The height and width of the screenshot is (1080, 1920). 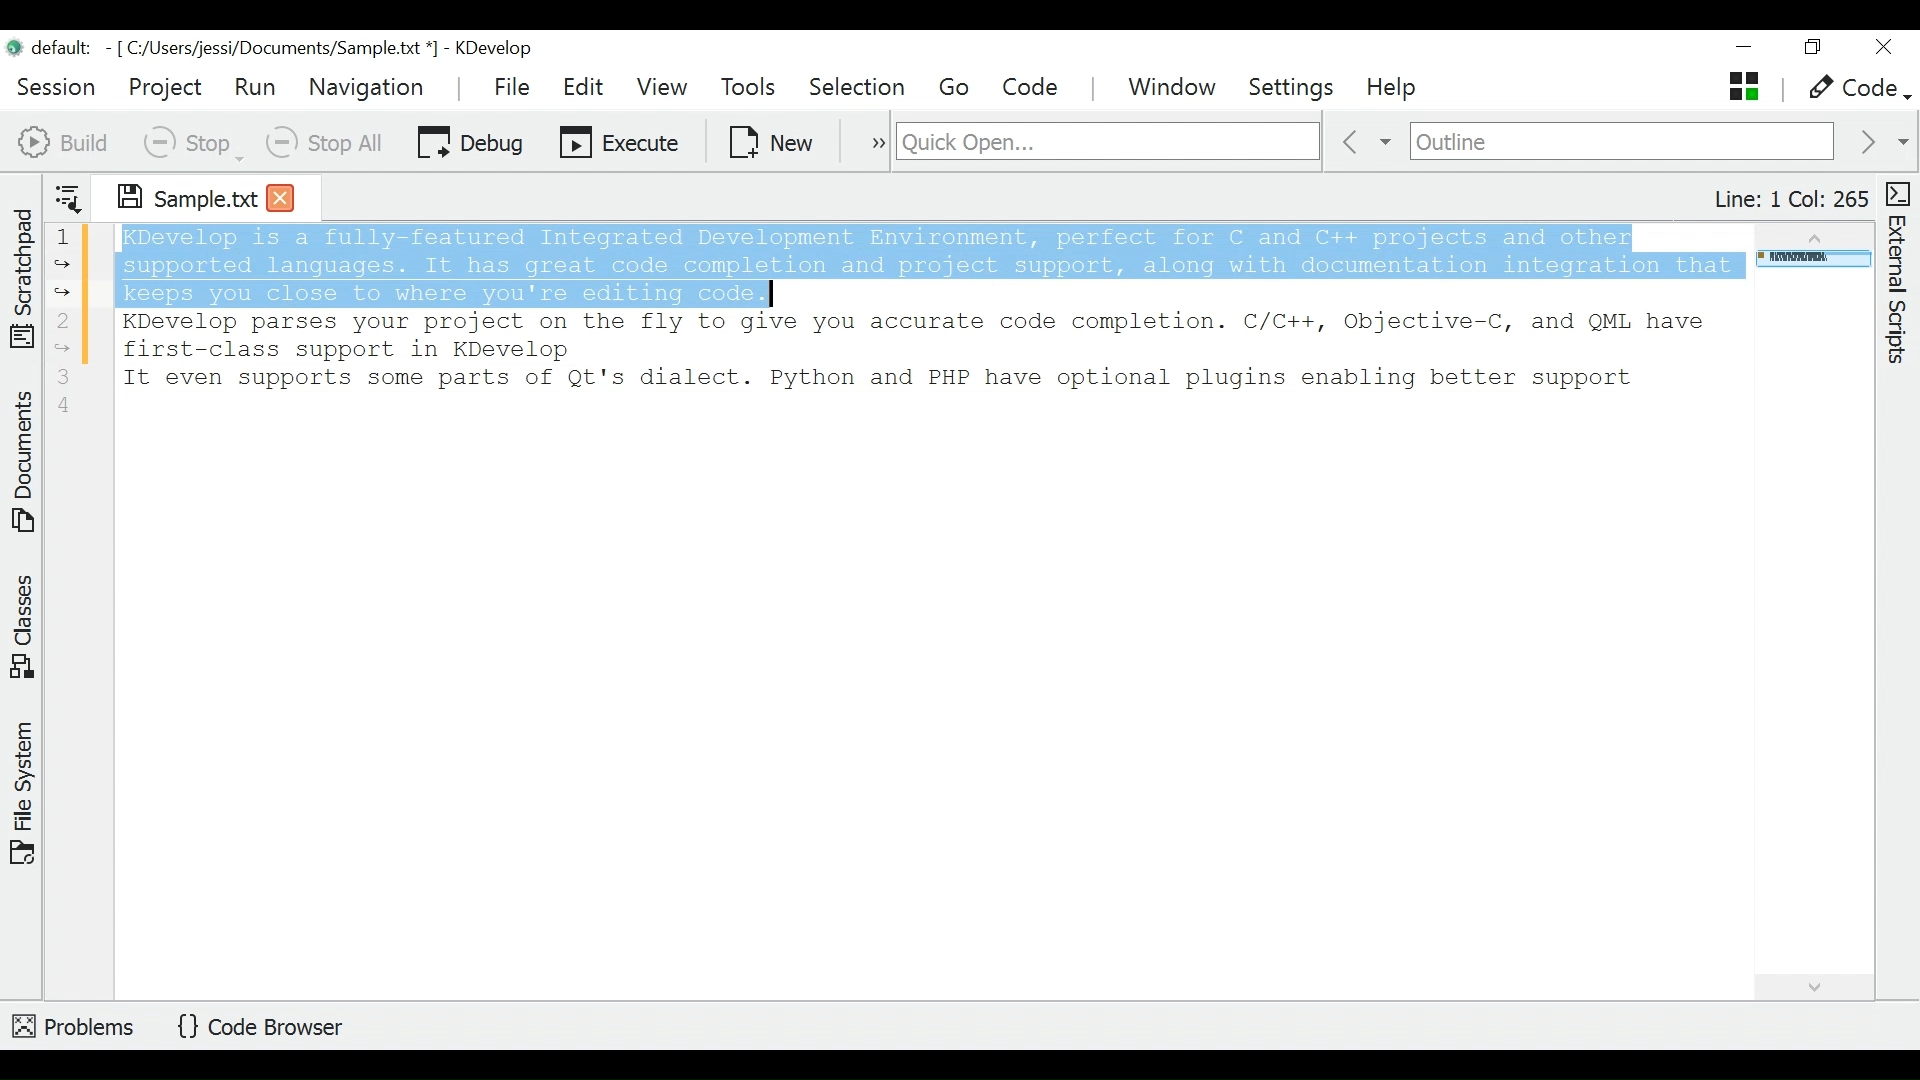 What do you see at coordinates (164, 87) in the screenshot?
I see `Project` at bounding box center [164, 87].